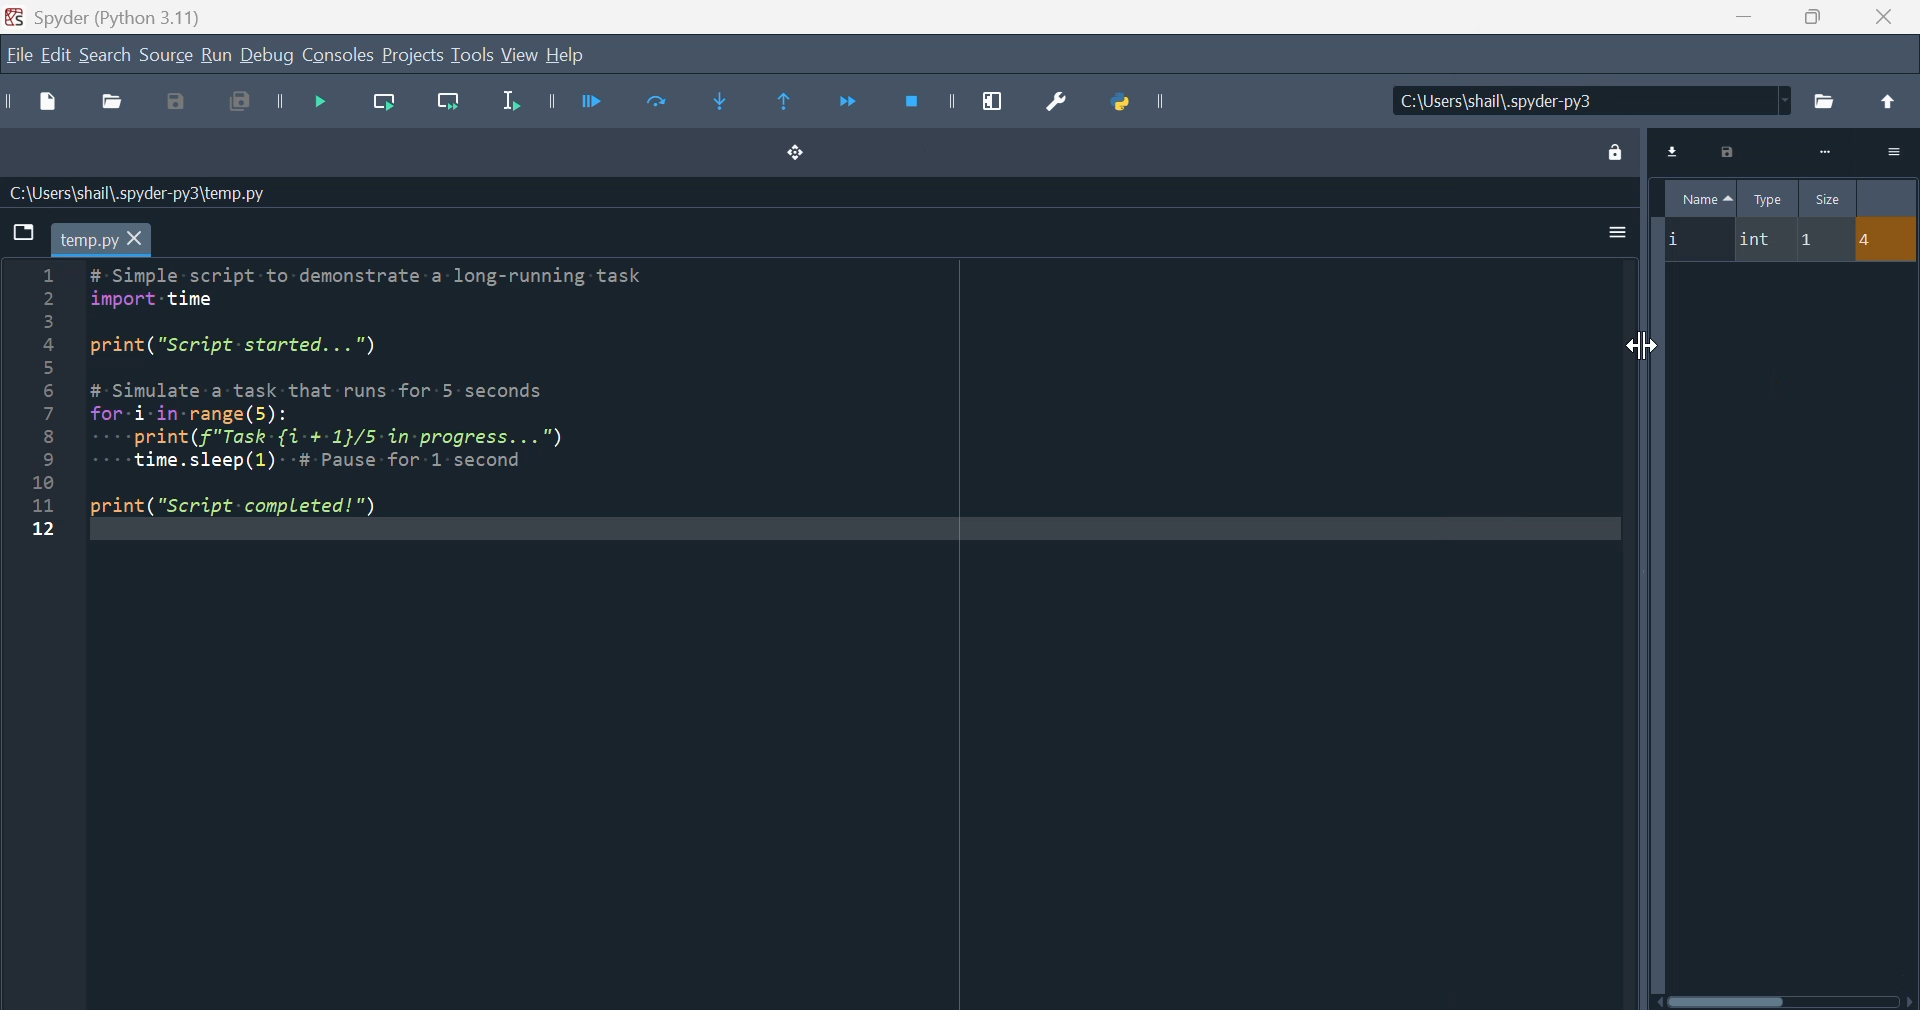 This screenshot has height=1010, width=1920. What do you see at coordinates (788, 99) in the screenshot?
I see `Execute until same function returns` at bounding box center [788, 99].